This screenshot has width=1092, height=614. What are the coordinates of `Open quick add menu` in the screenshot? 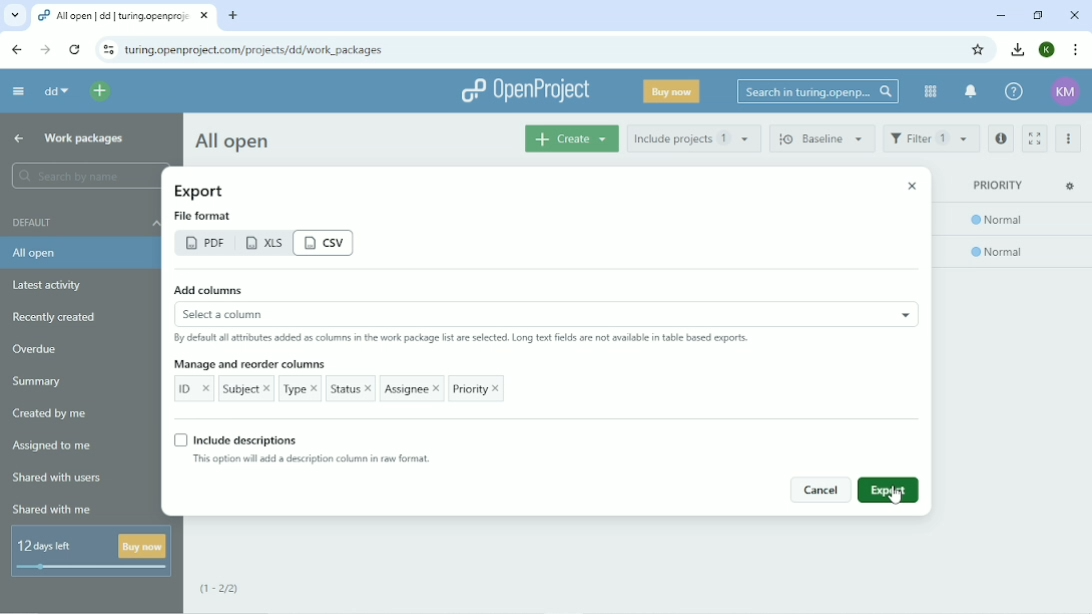 It's located at (100, 91).